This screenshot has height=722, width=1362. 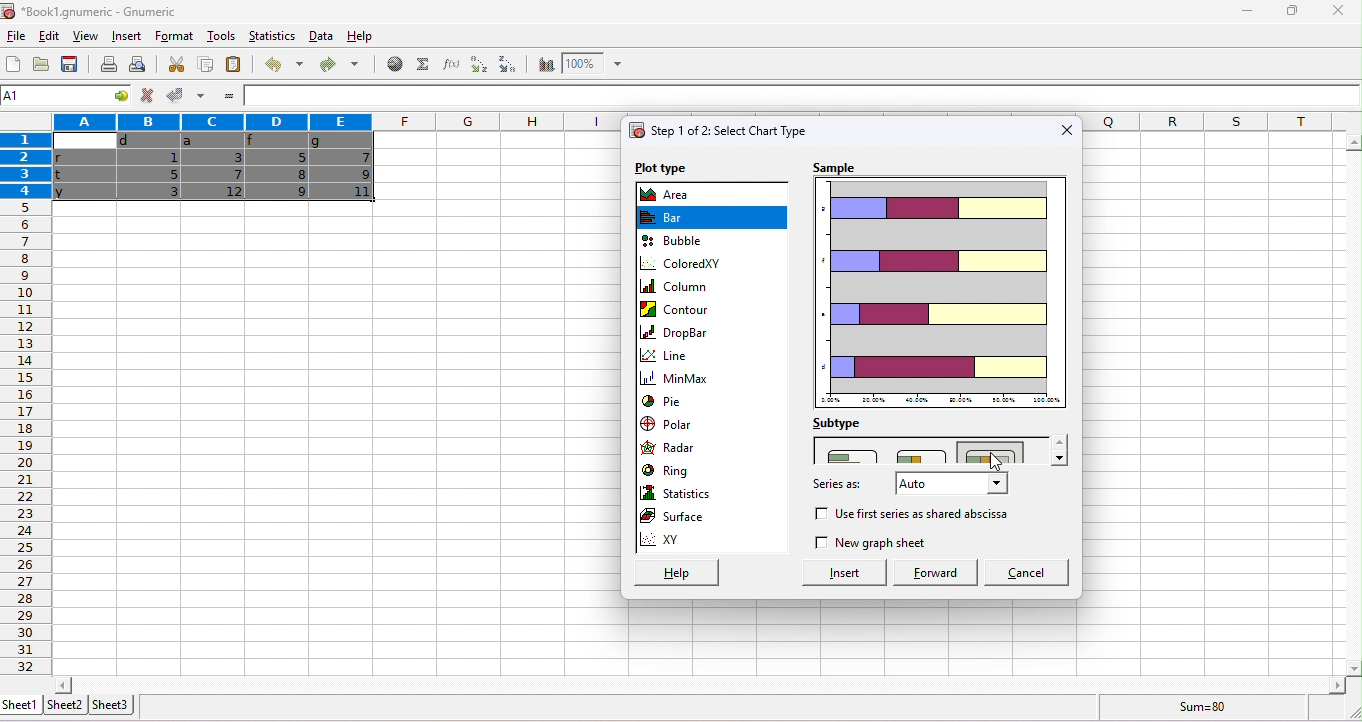 What do you see at coordinates (660, 167) in the screenshot?
I see `plot type` at bounding box center [660, 167].